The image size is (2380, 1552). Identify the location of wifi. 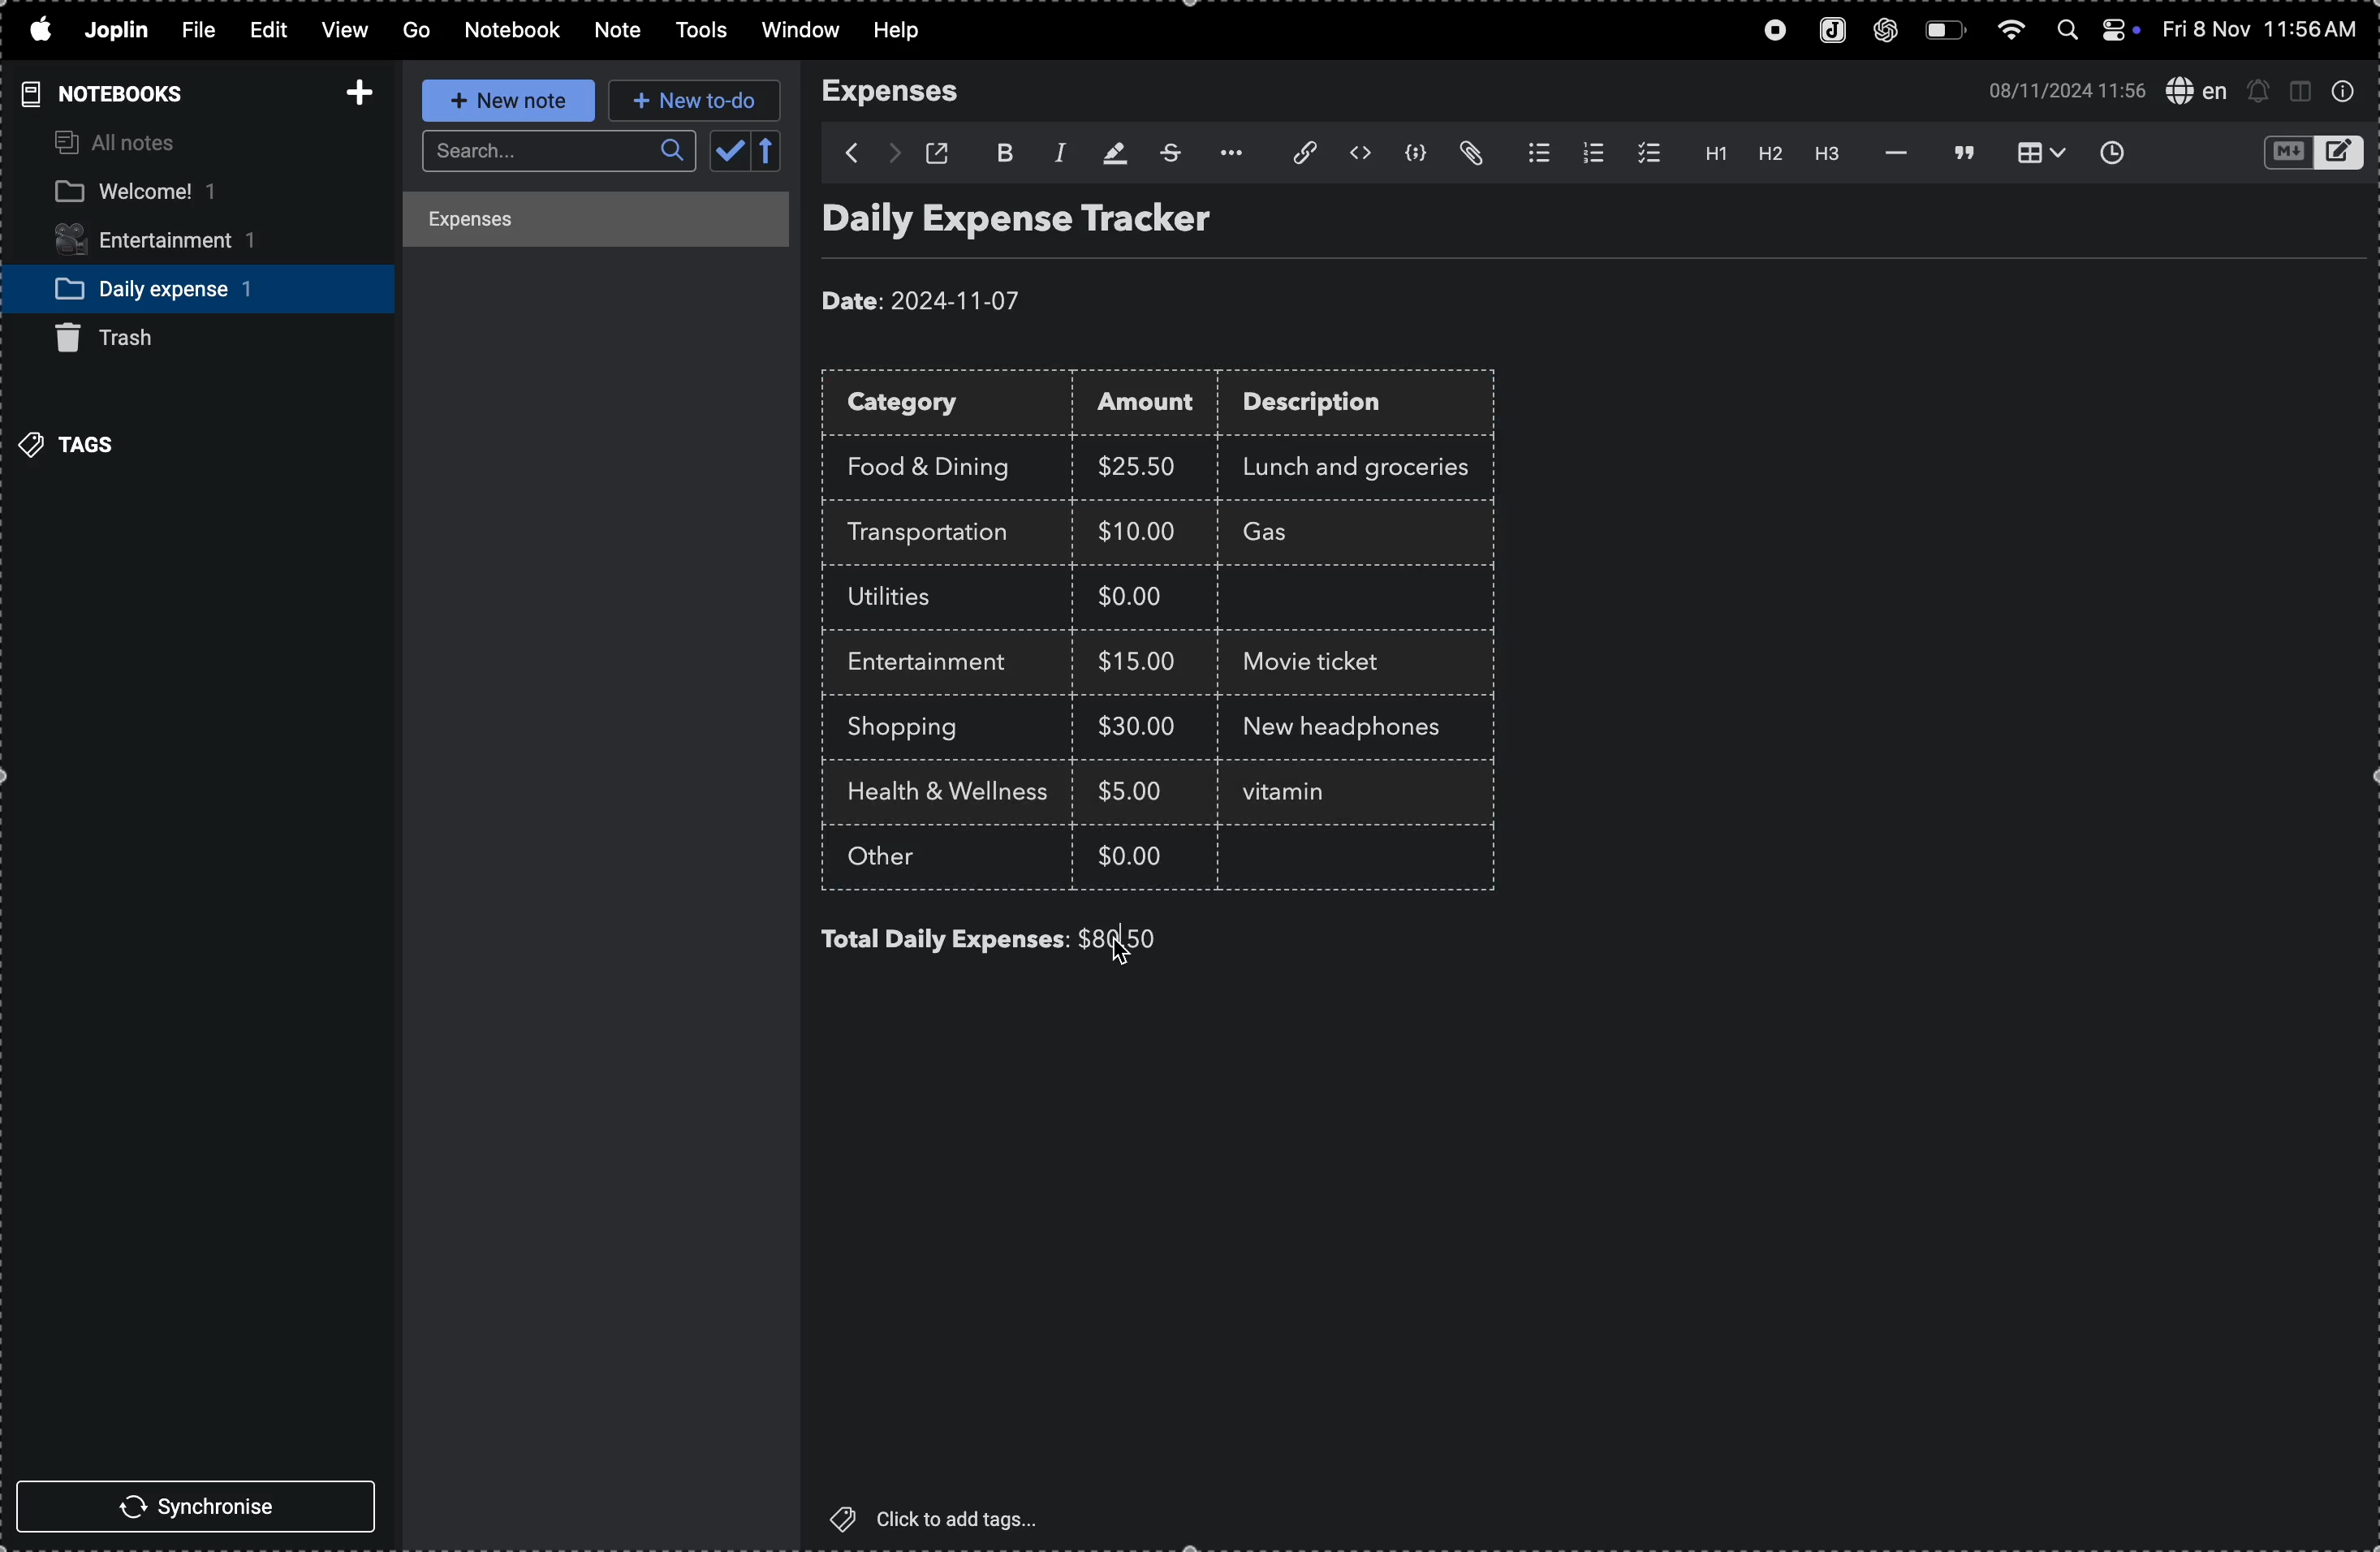
(2009, 35).